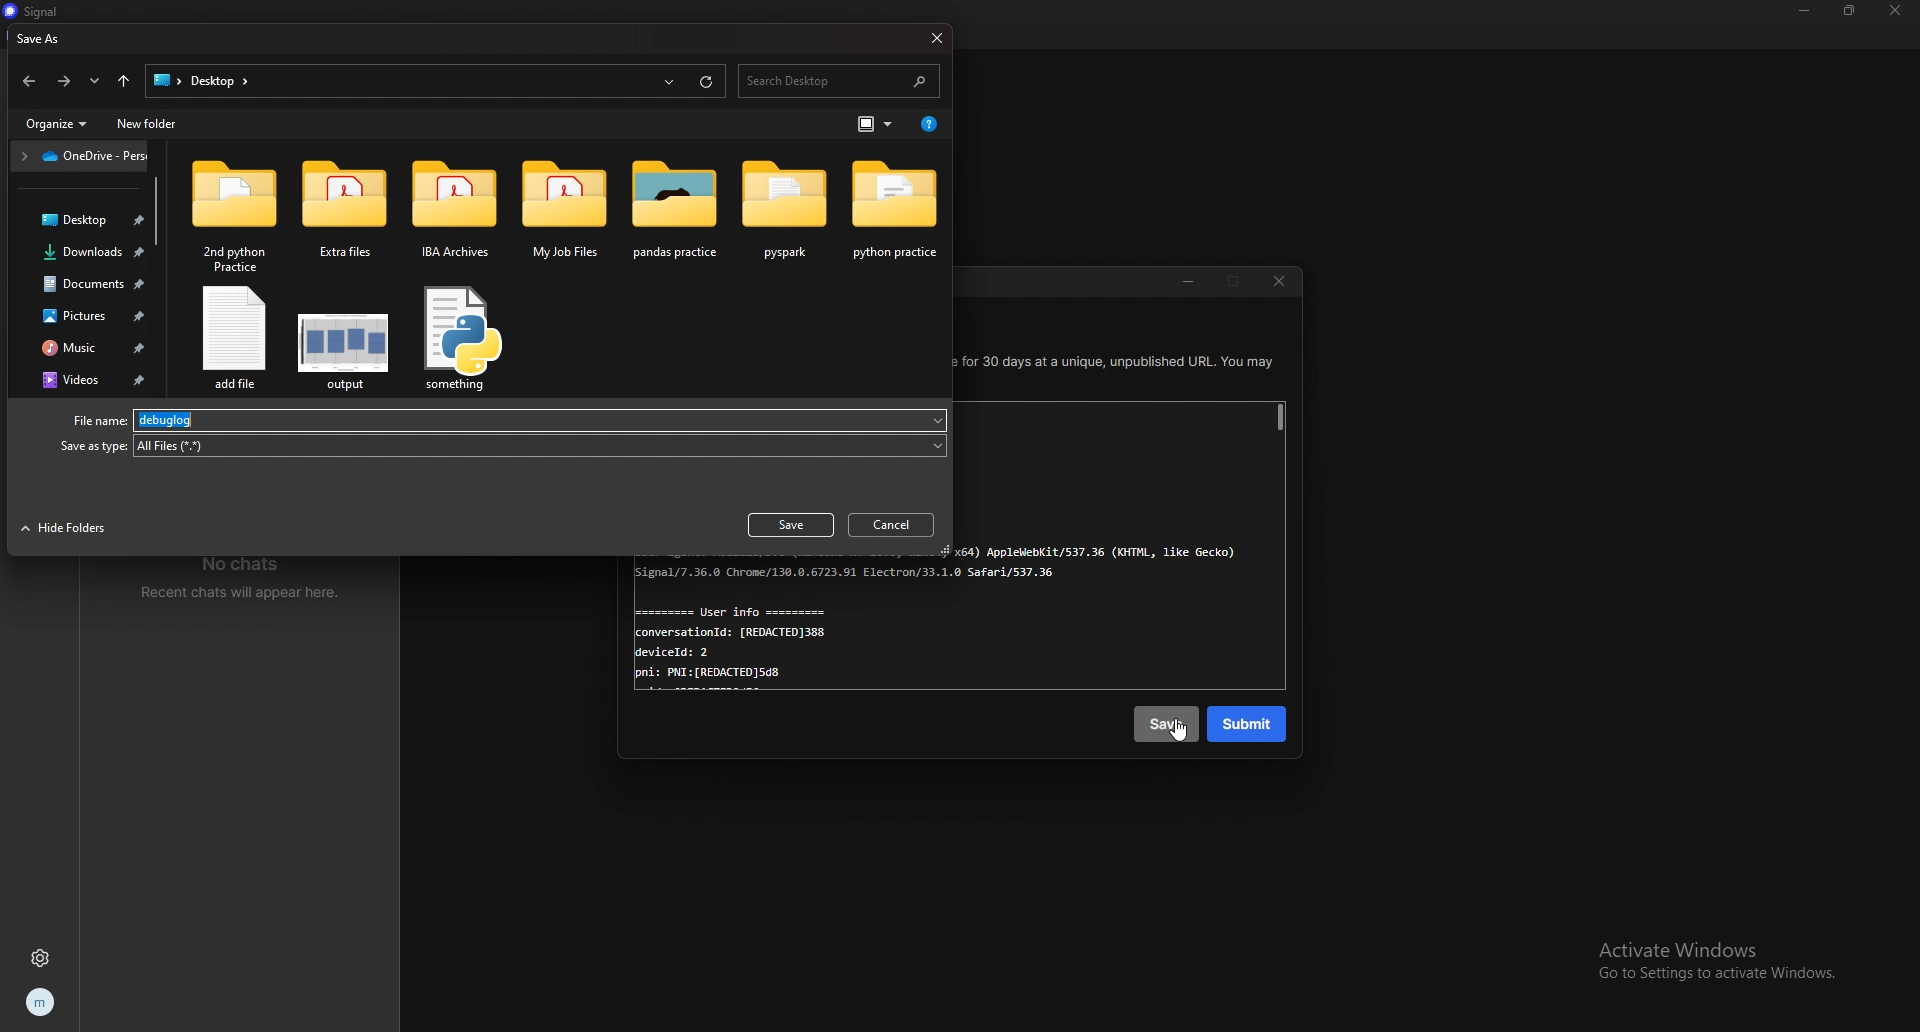 This screenshot has height=1032, width=1920. What do you see at coordinates (95, 81) in the screenshot?
I see `recents` at bounding box center [95, 81].